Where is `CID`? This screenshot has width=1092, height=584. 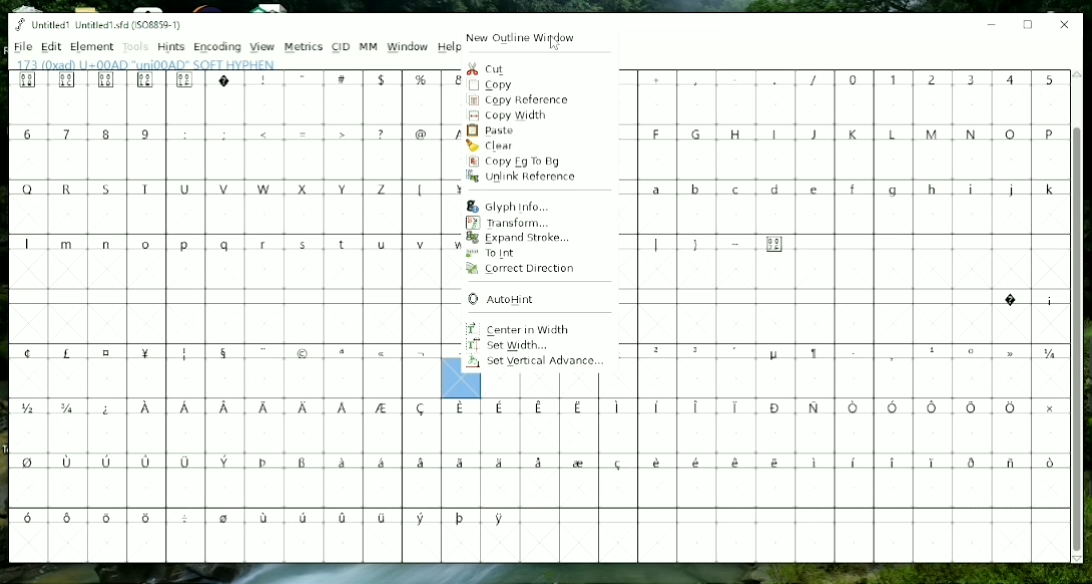
CID is located at coordinates (341, 47).